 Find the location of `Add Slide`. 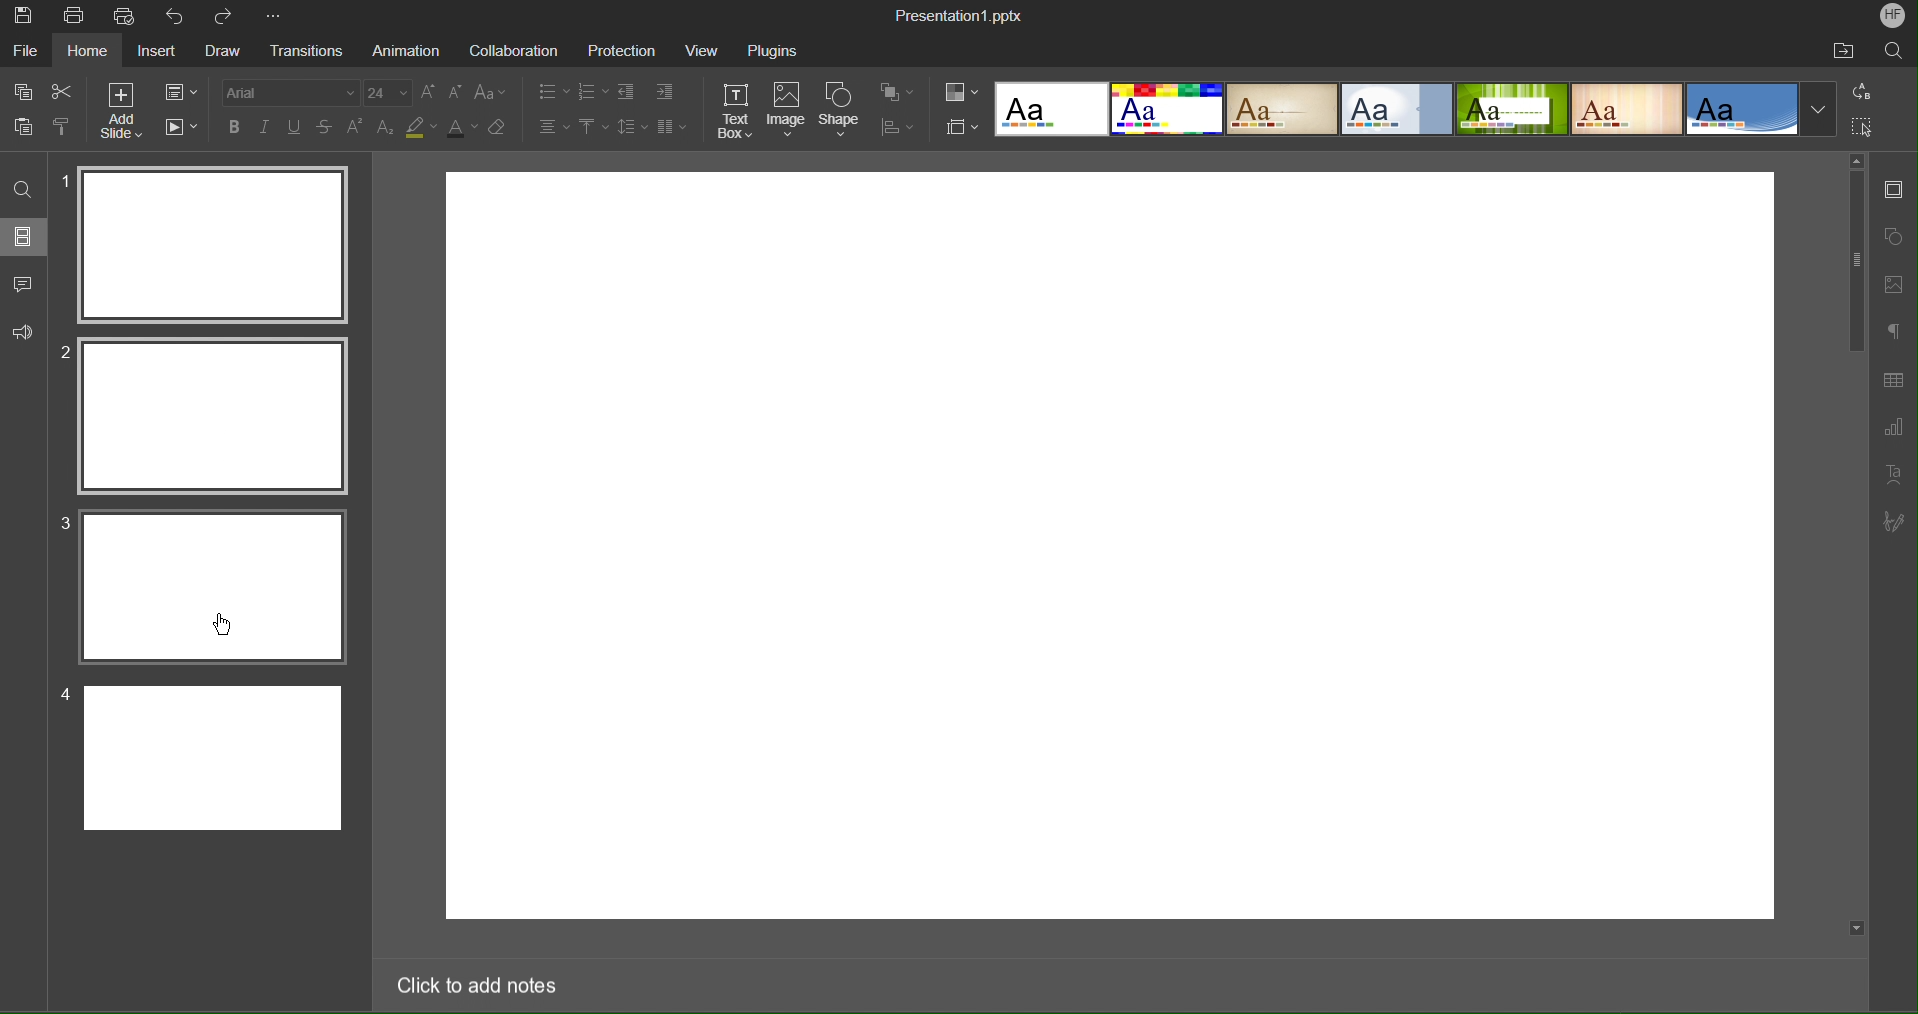

Add Slide is located at coordinates (124, 108).